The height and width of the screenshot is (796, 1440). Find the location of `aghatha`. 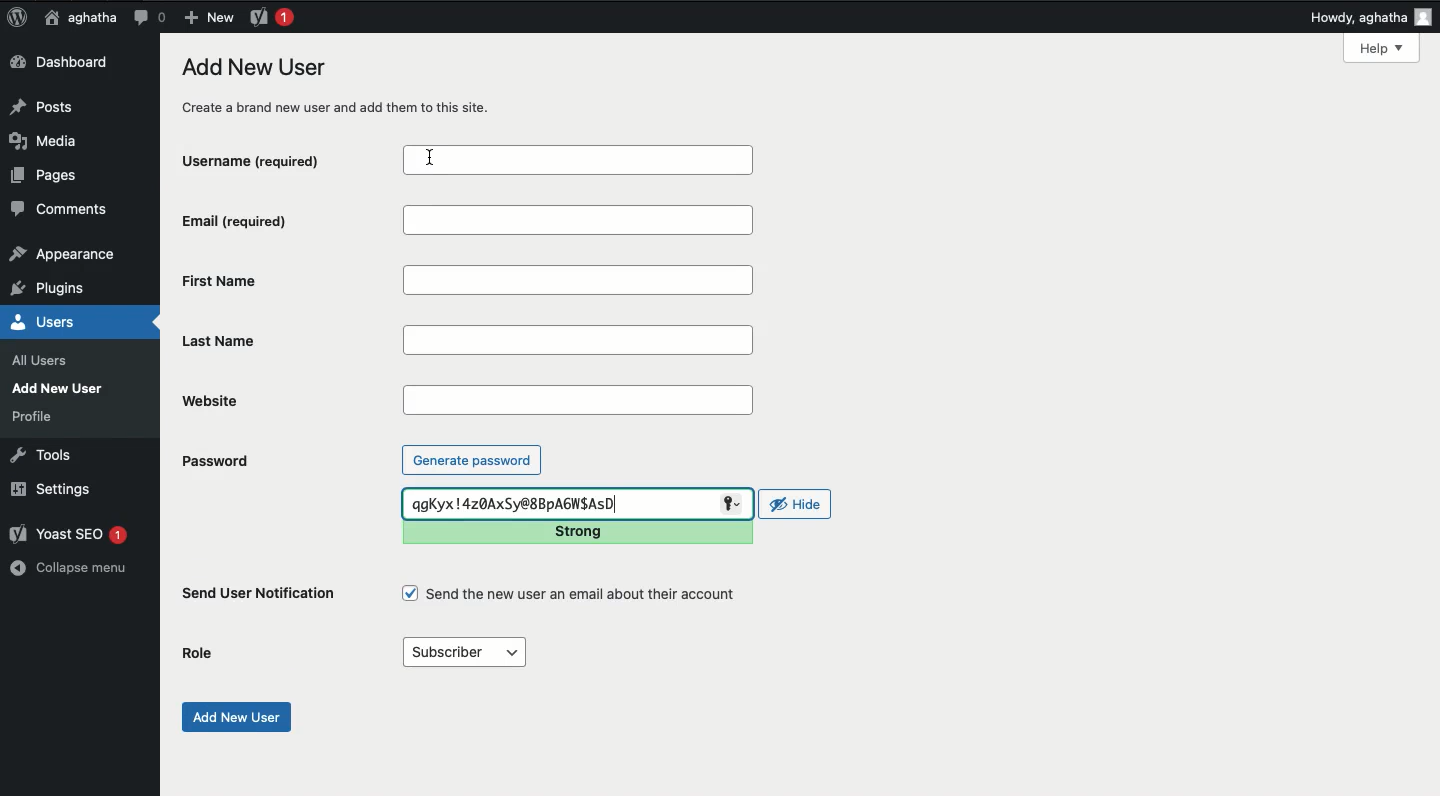

aghatha is located at coordinates (77, 17).